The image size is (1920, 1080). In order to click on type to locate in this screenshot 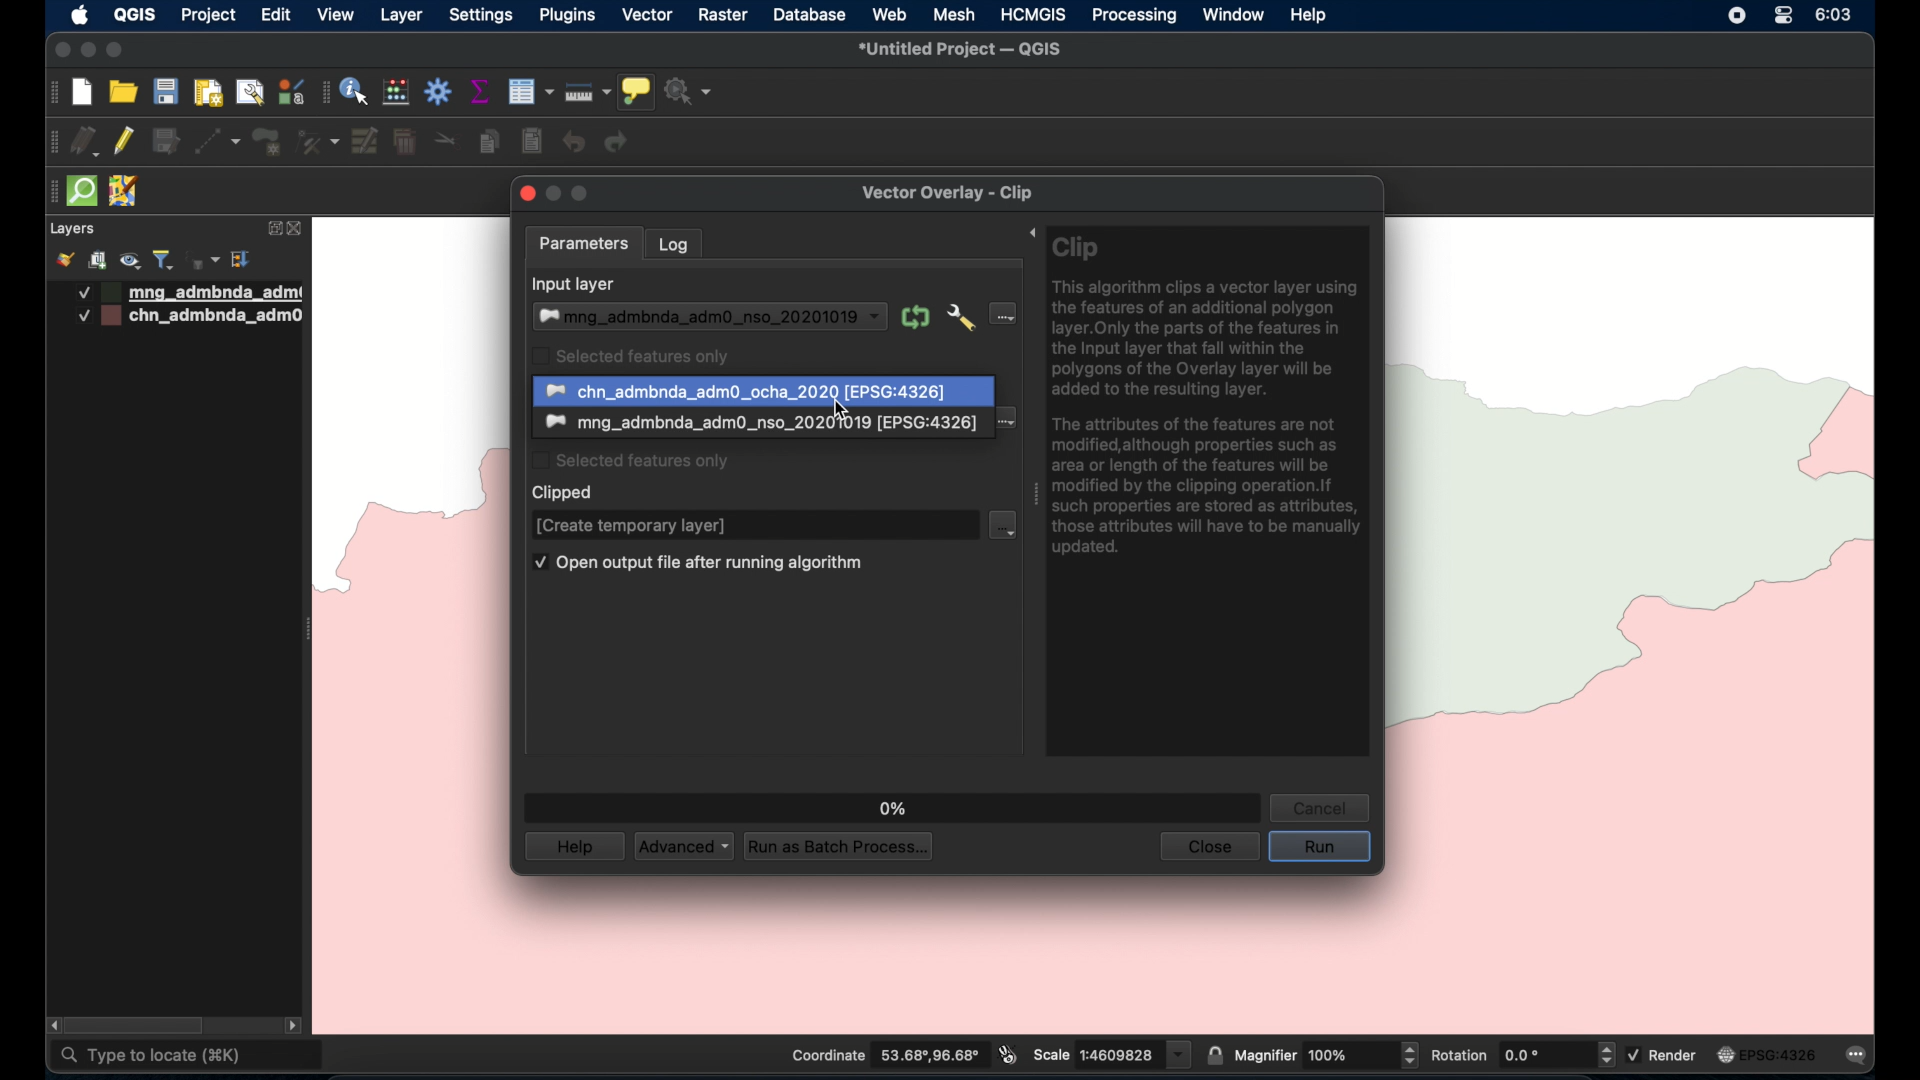, I will do `click(189, 1057)`.